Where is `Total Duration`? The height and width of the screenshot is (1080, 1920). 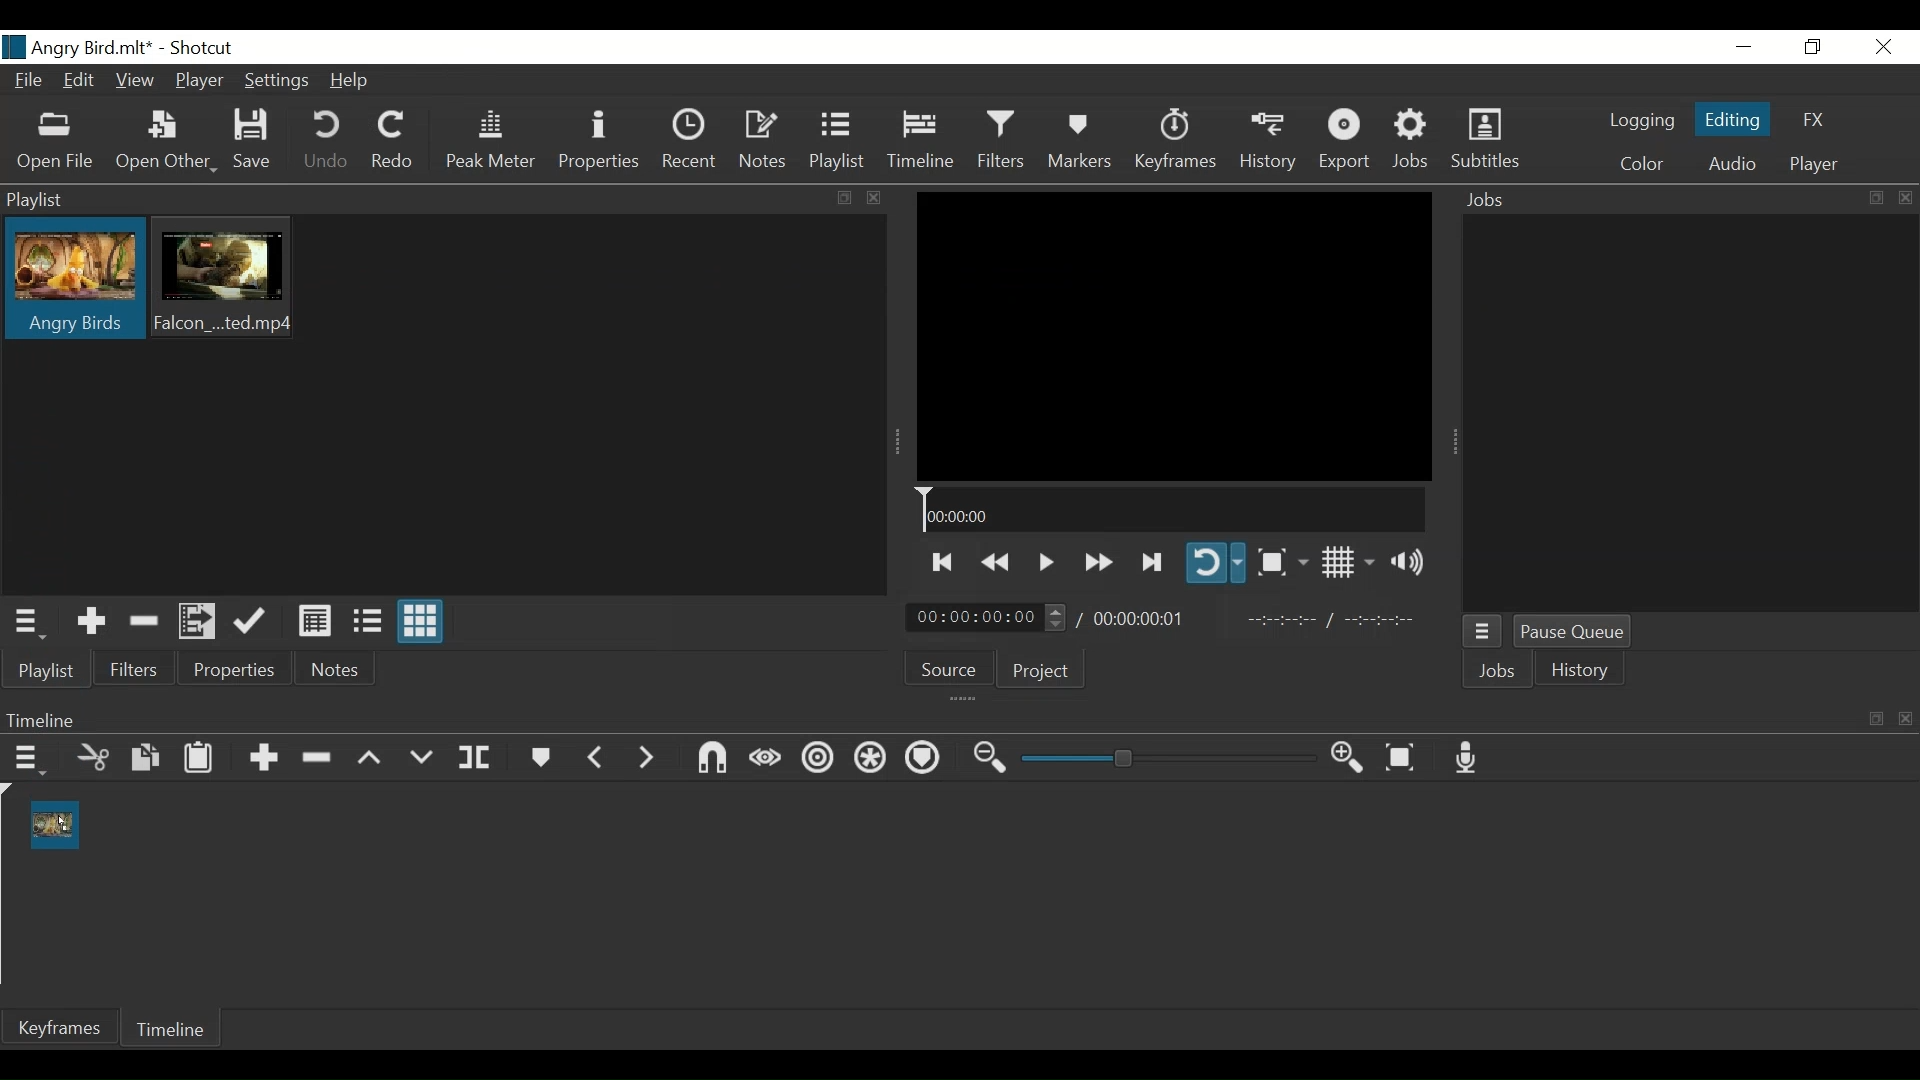
Total Duration is located at coordinates (1147, 619).